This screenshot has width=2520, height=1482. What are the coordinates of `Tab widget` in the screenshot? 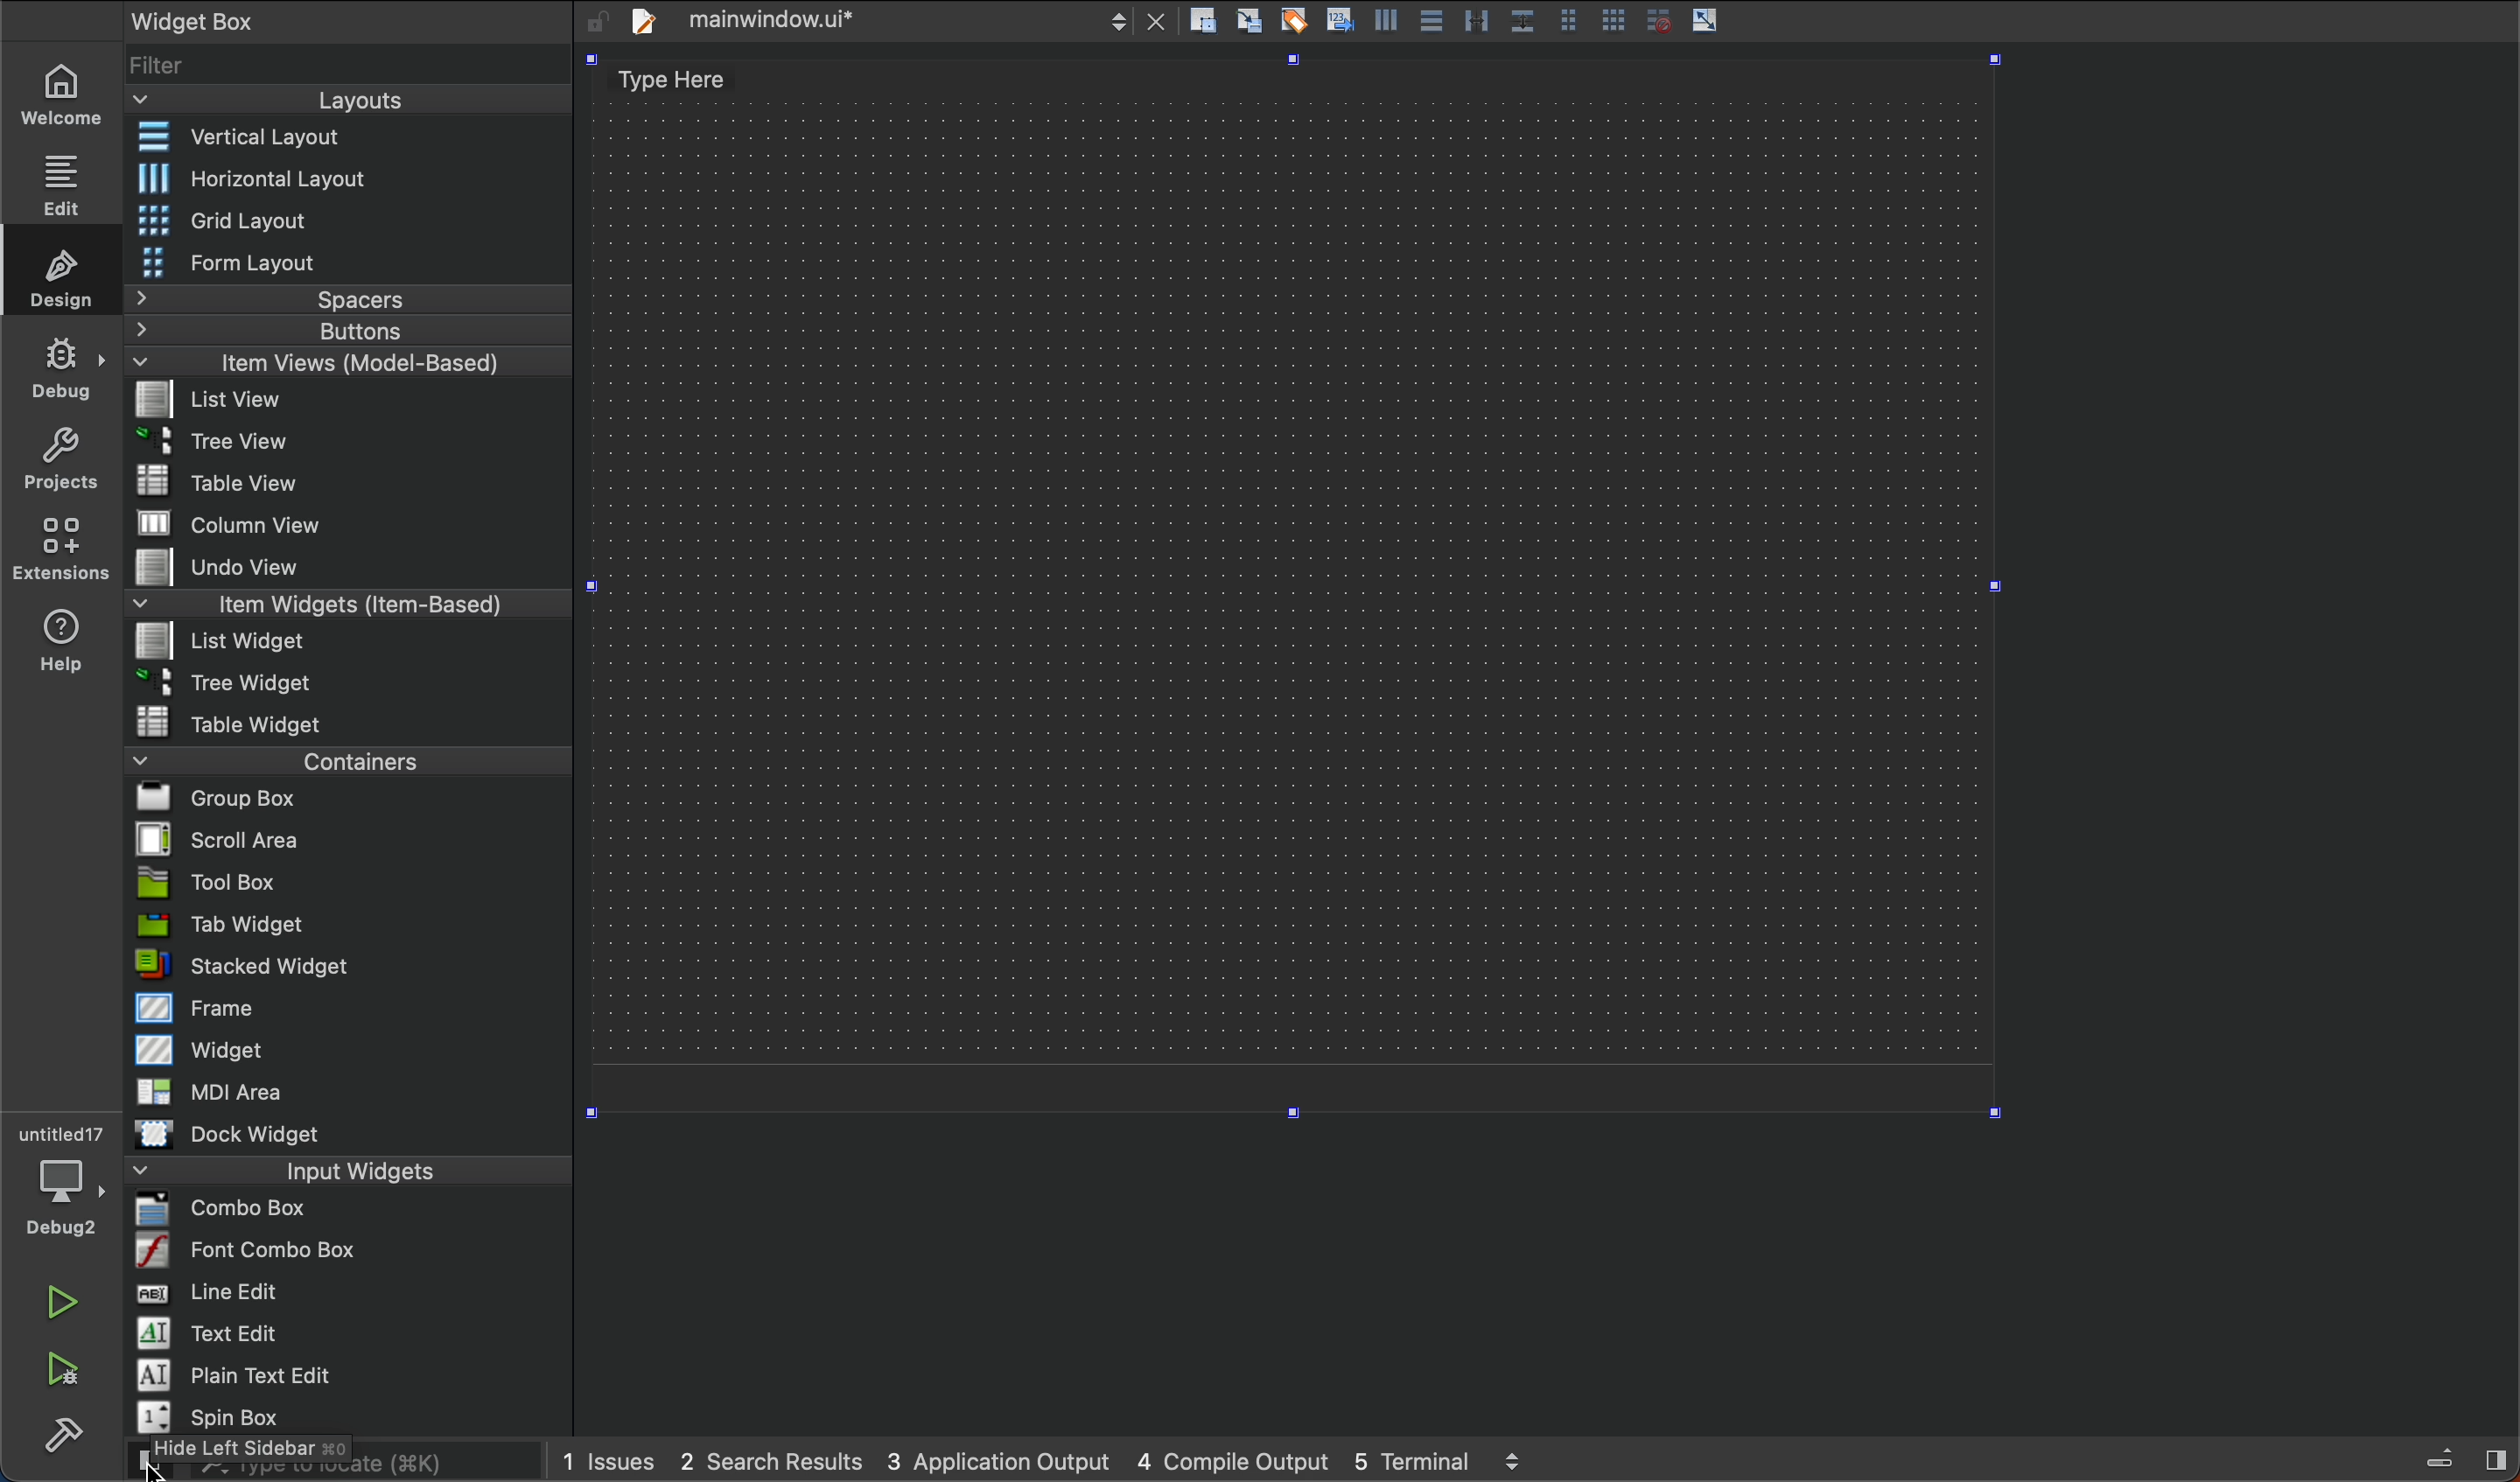 It's located at (220, 928).